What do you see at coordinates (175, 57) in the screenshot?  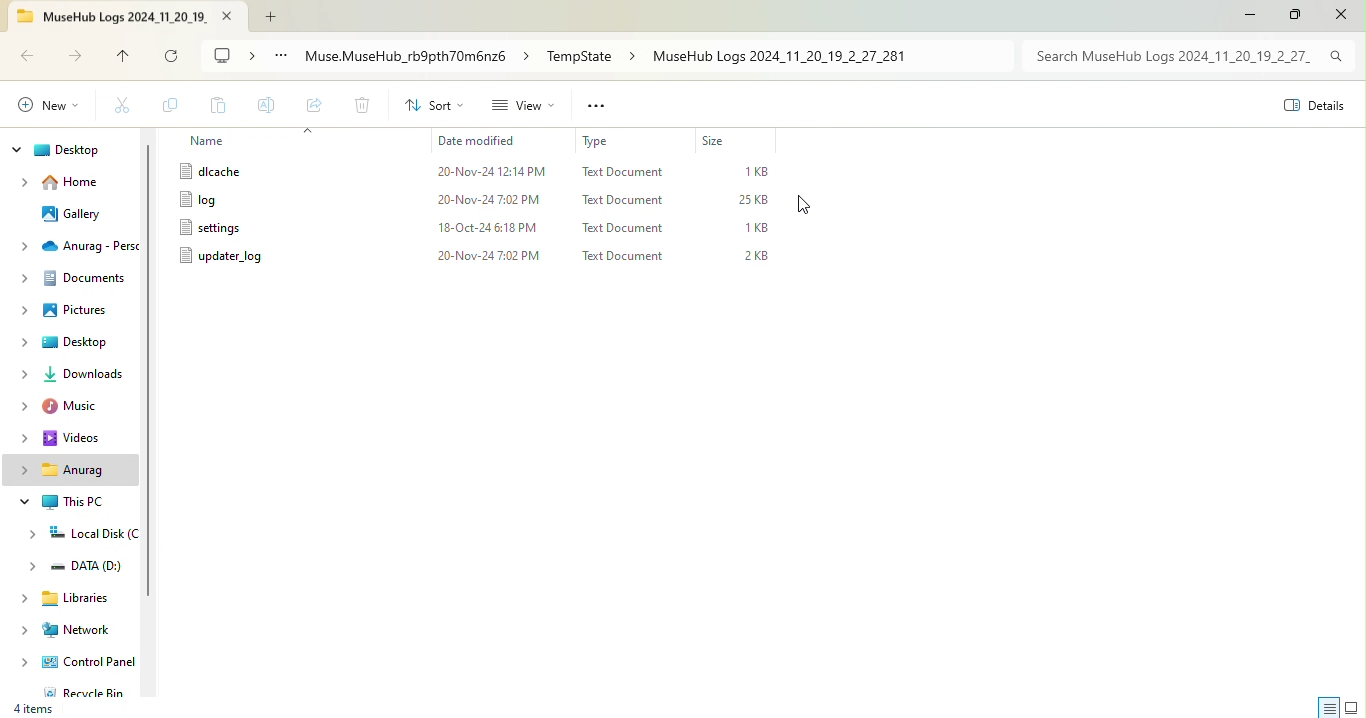 I see `refresh` at bounding box center [175, 57].